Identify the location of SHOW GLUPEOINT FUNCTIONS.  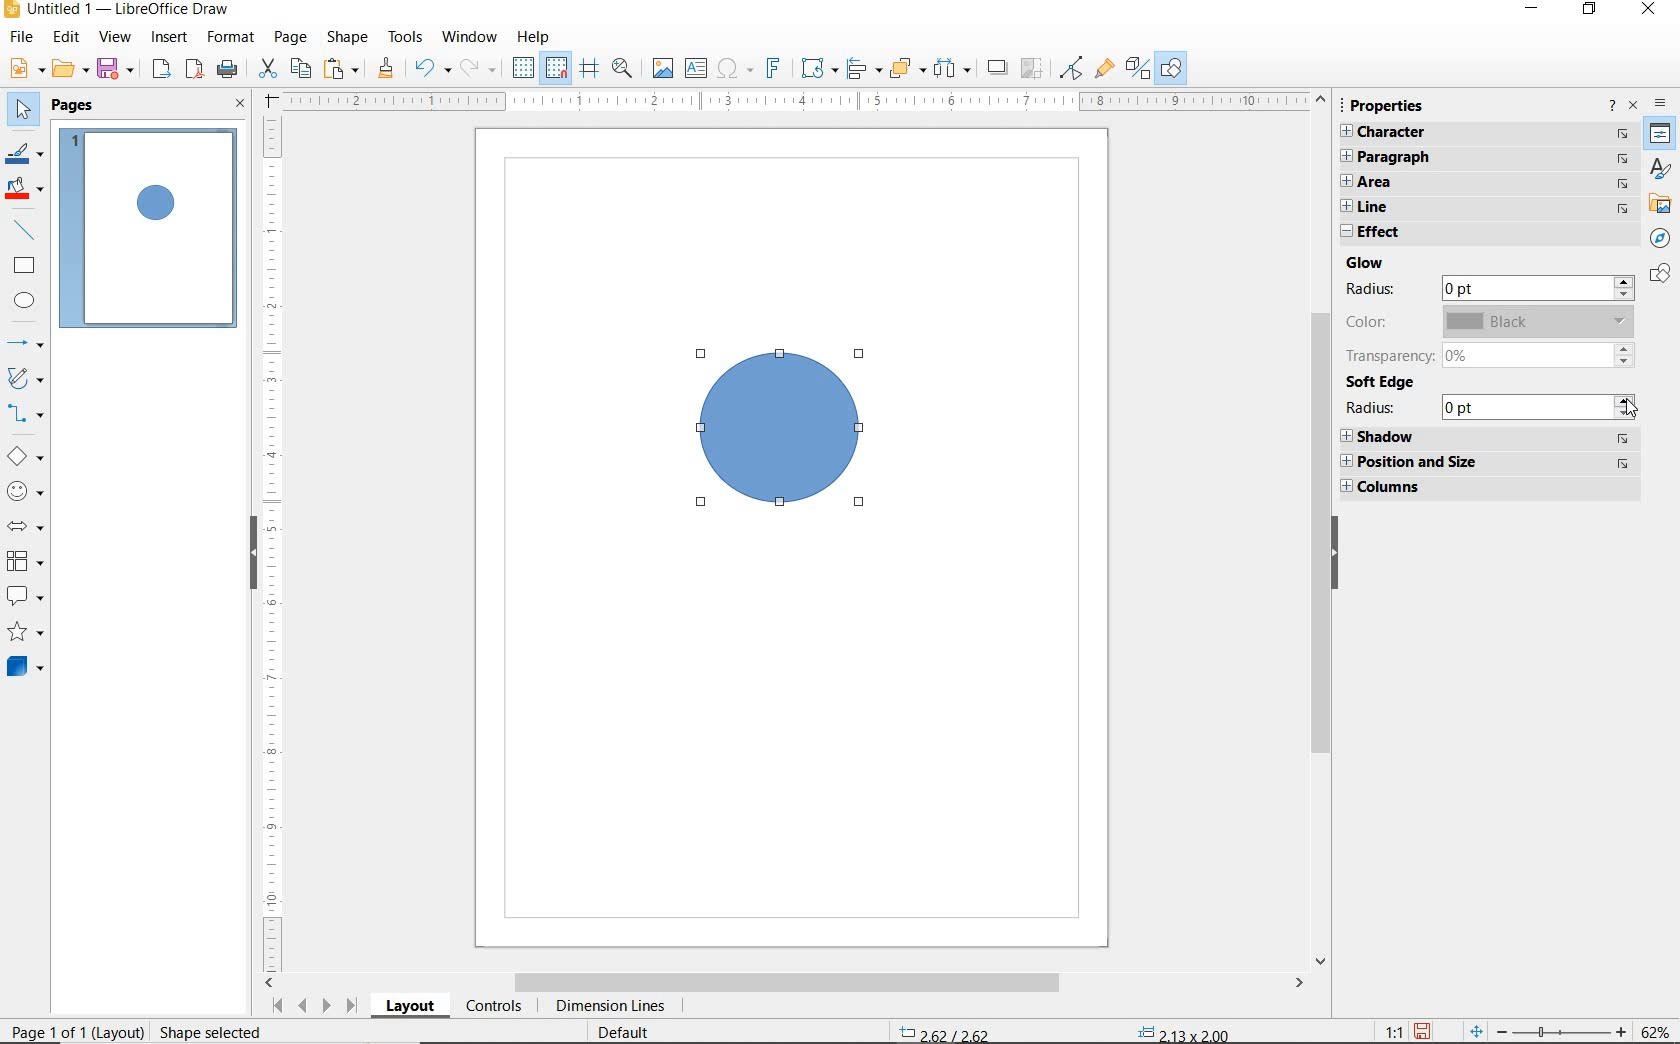
(1105, 71).